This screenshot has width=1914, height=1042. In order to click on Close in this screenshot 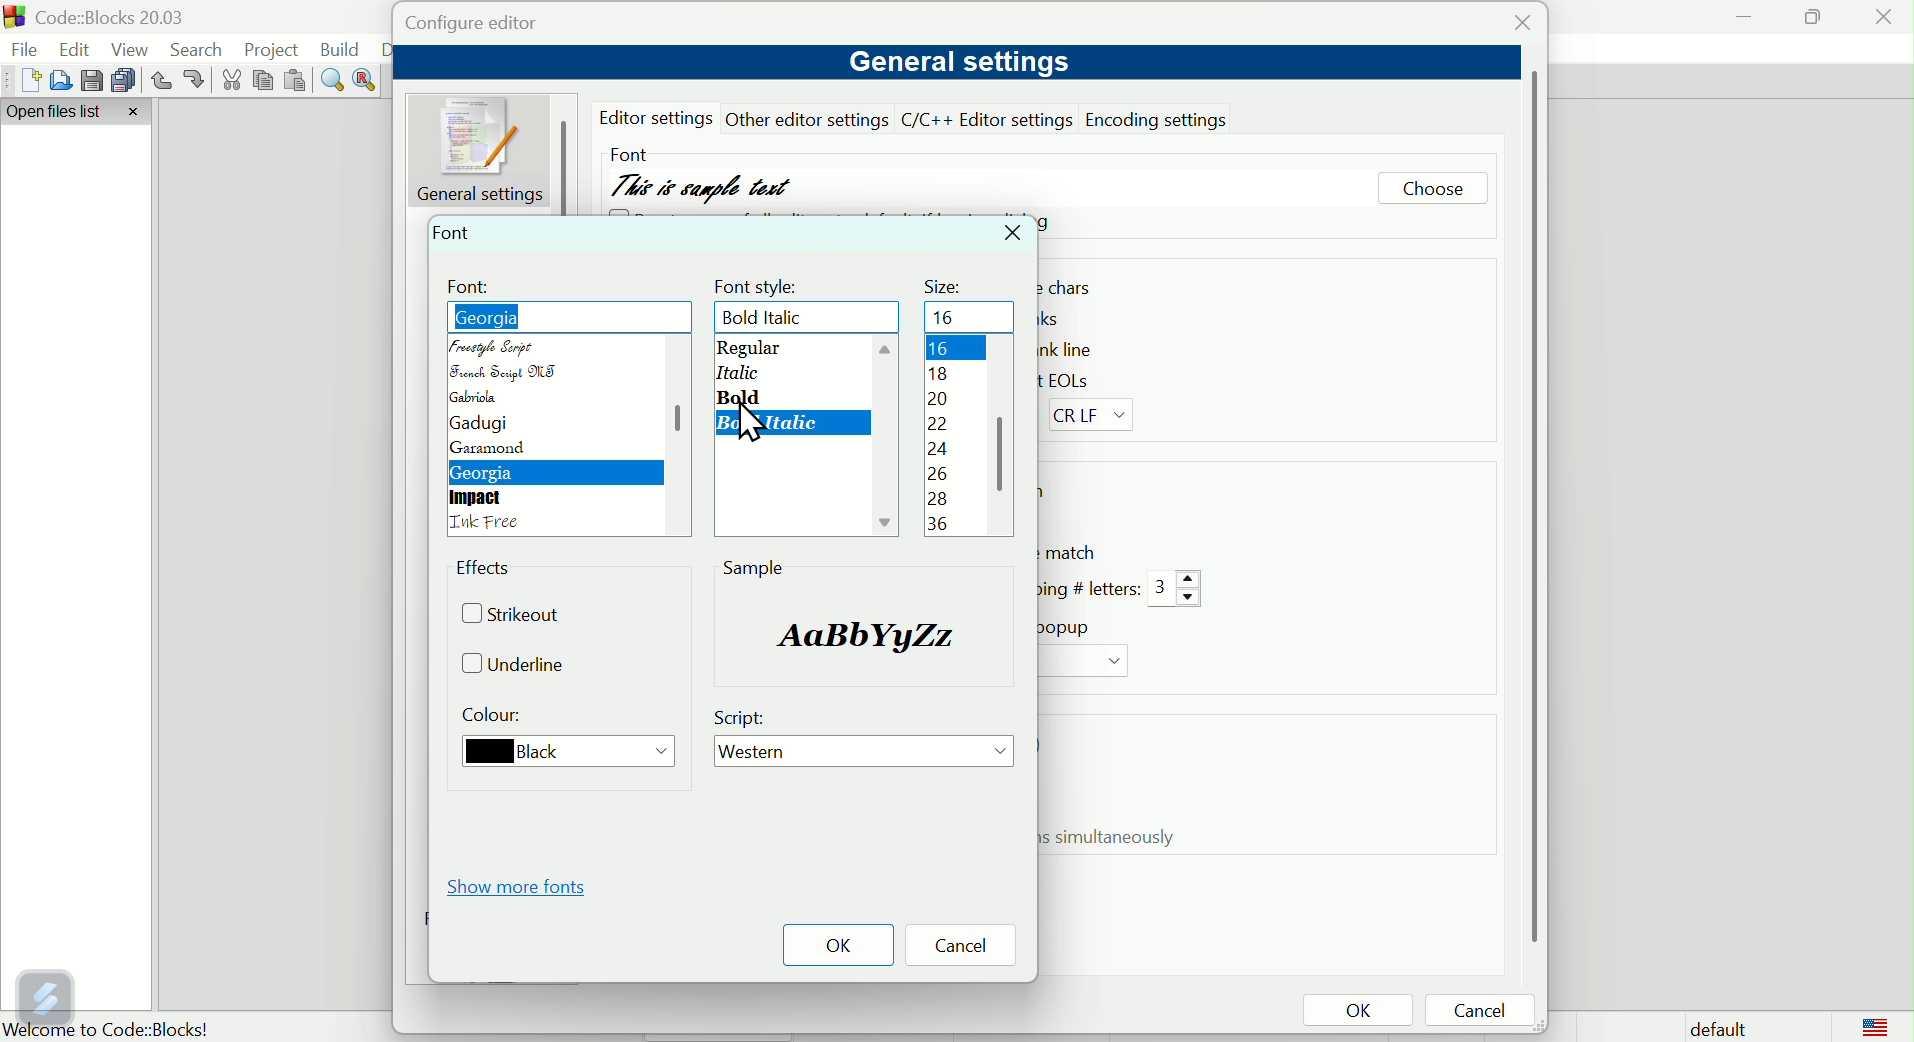, I will do `click(1517, 27)`.